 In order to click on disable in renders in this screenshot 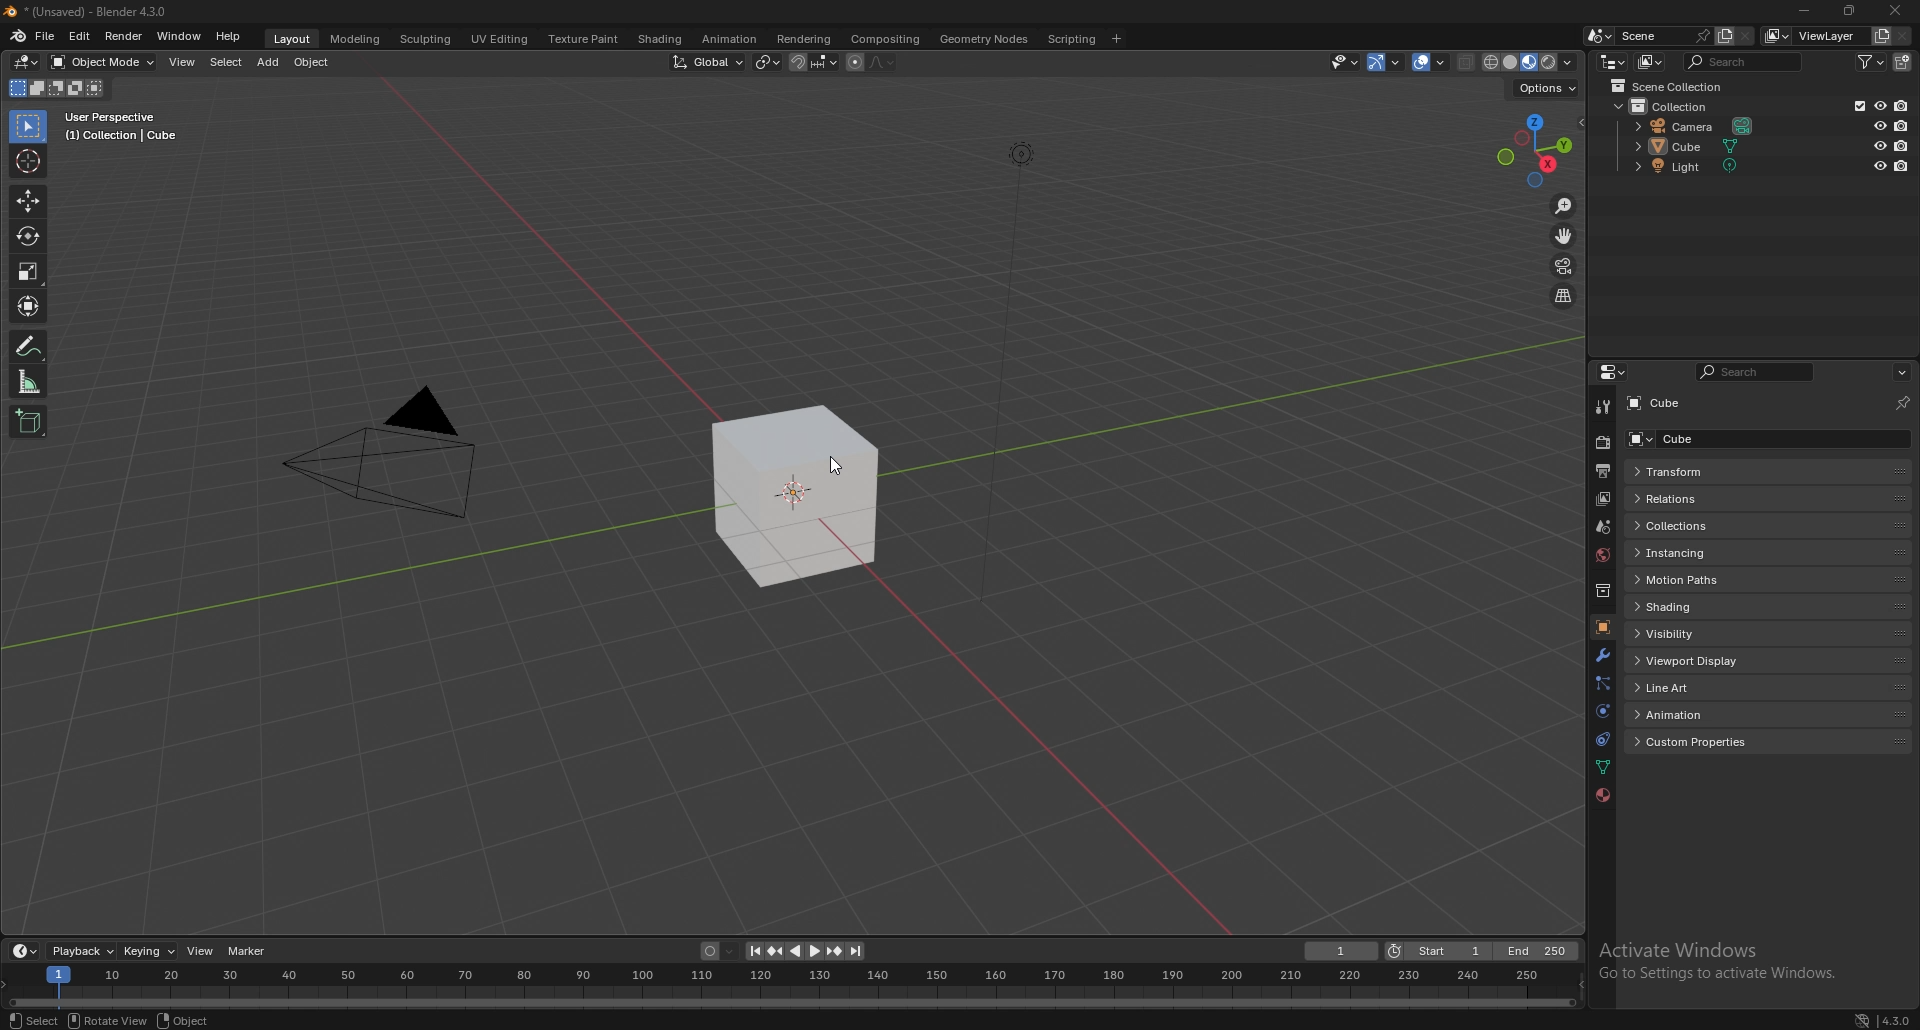, I will do `click(1902, 145)`.